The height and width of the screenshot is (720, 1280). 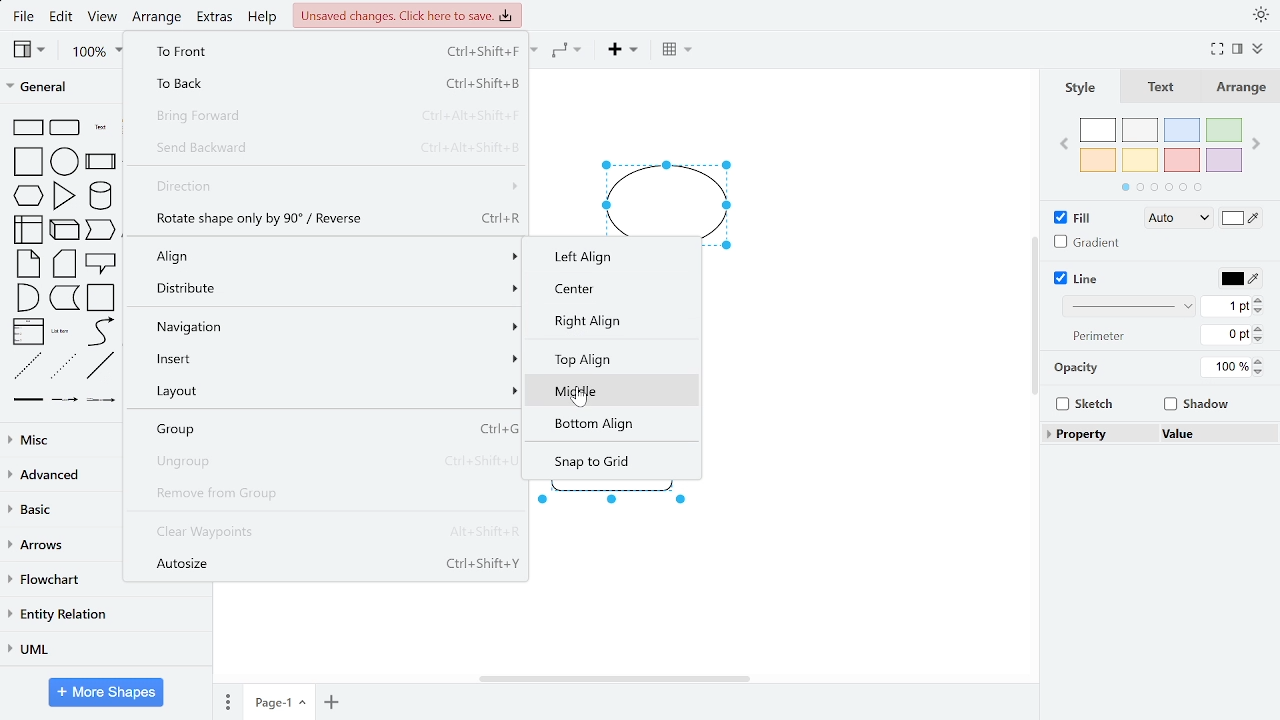 I want to click on dashed line, so click(x=27, y=366).